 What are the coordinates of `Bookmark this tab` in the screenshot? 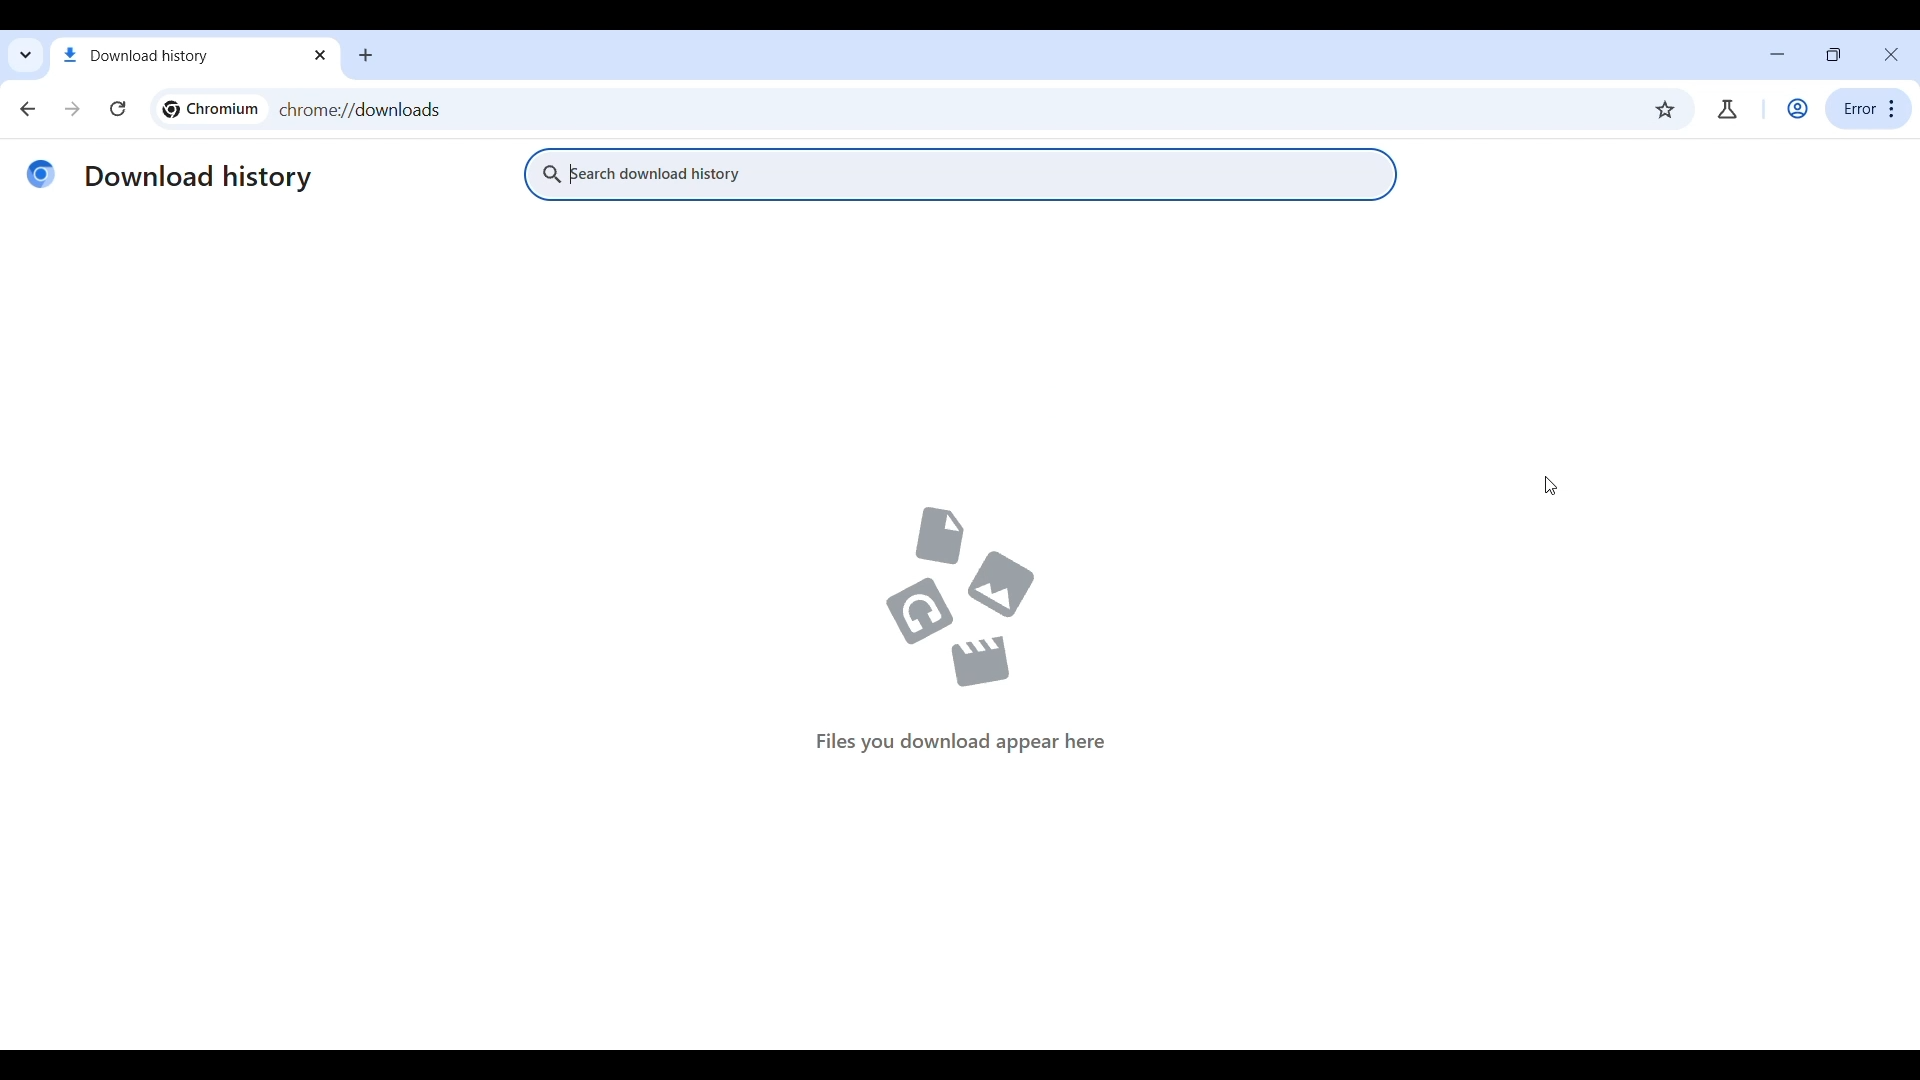 It's located at (1665, 110).